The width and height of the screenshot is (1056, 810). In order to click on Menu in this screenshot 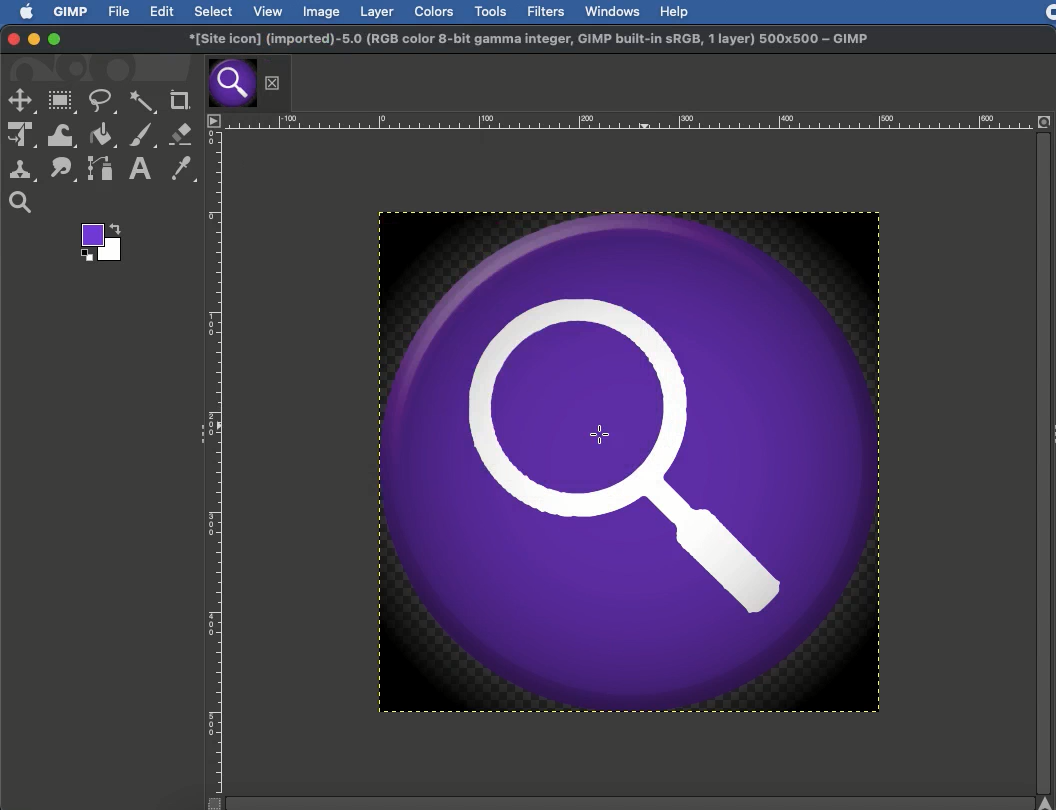, I will do `click(215, 121)`.